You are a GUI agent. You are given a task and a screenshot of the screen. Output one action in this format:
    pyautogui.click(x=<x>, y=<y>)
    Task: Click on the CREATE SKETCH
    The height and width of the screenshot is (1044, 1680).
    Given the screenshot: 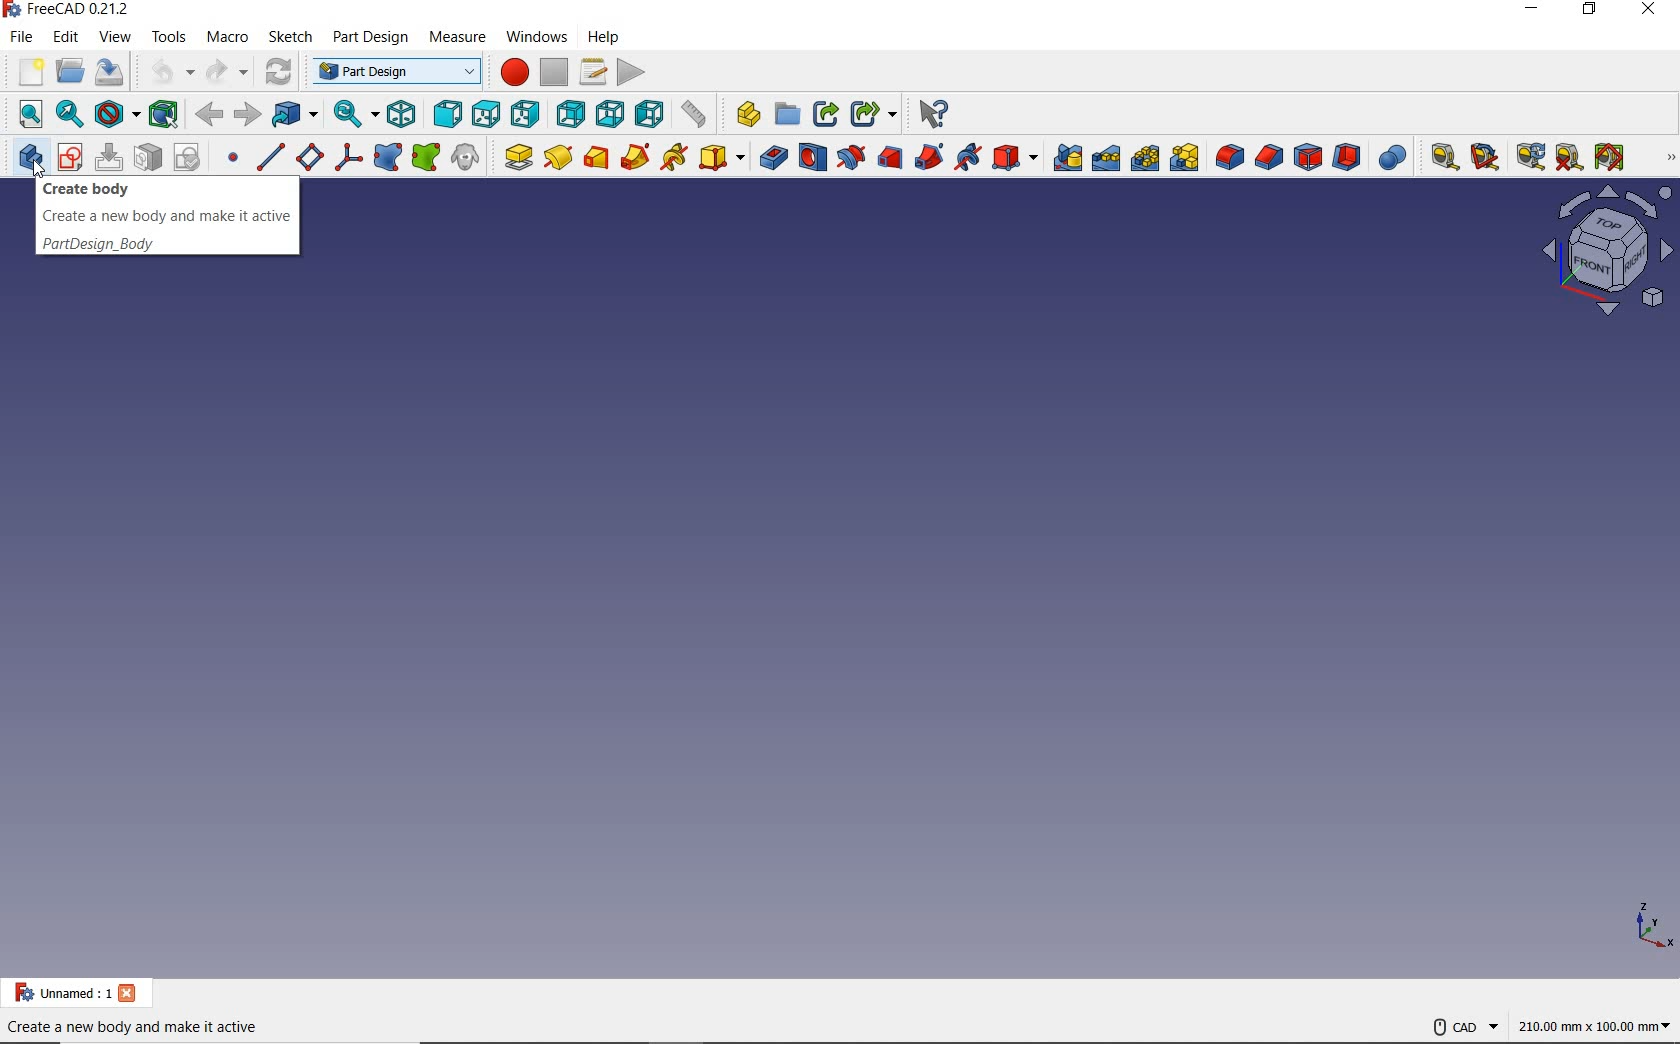 What is the action you would take?
    pyautogui.click(x=68, y=157)
    